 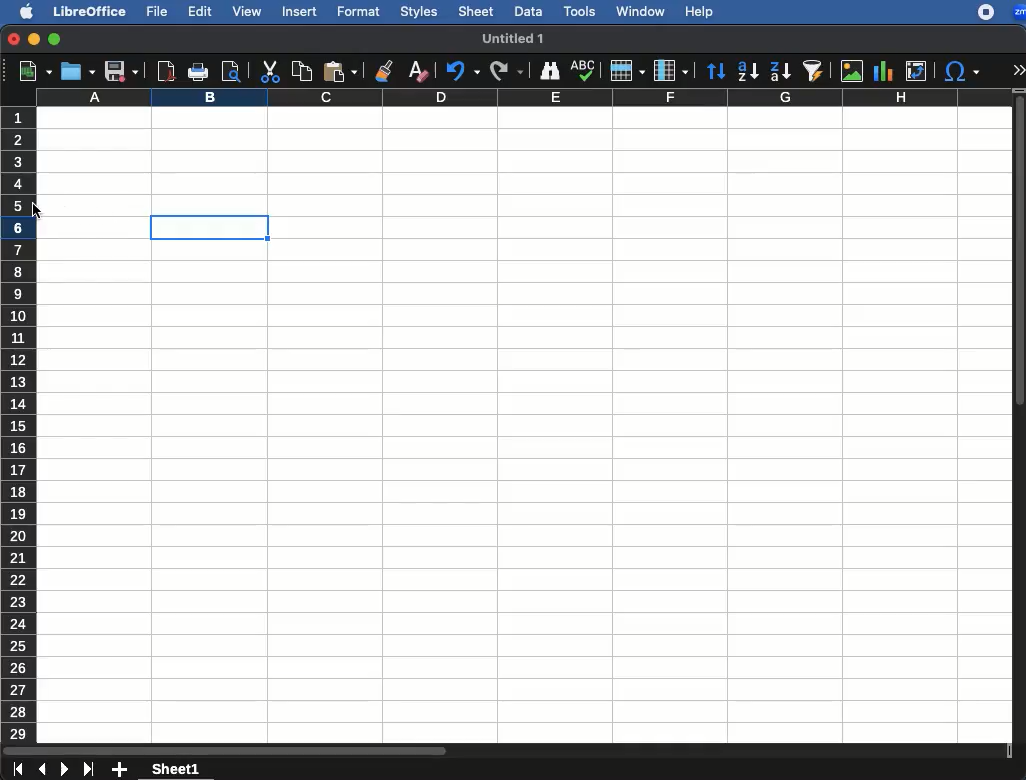 What do you see at coordinates (62, 770) in the screenshot?
I see `next sheet` at bounding box center [62, 770].